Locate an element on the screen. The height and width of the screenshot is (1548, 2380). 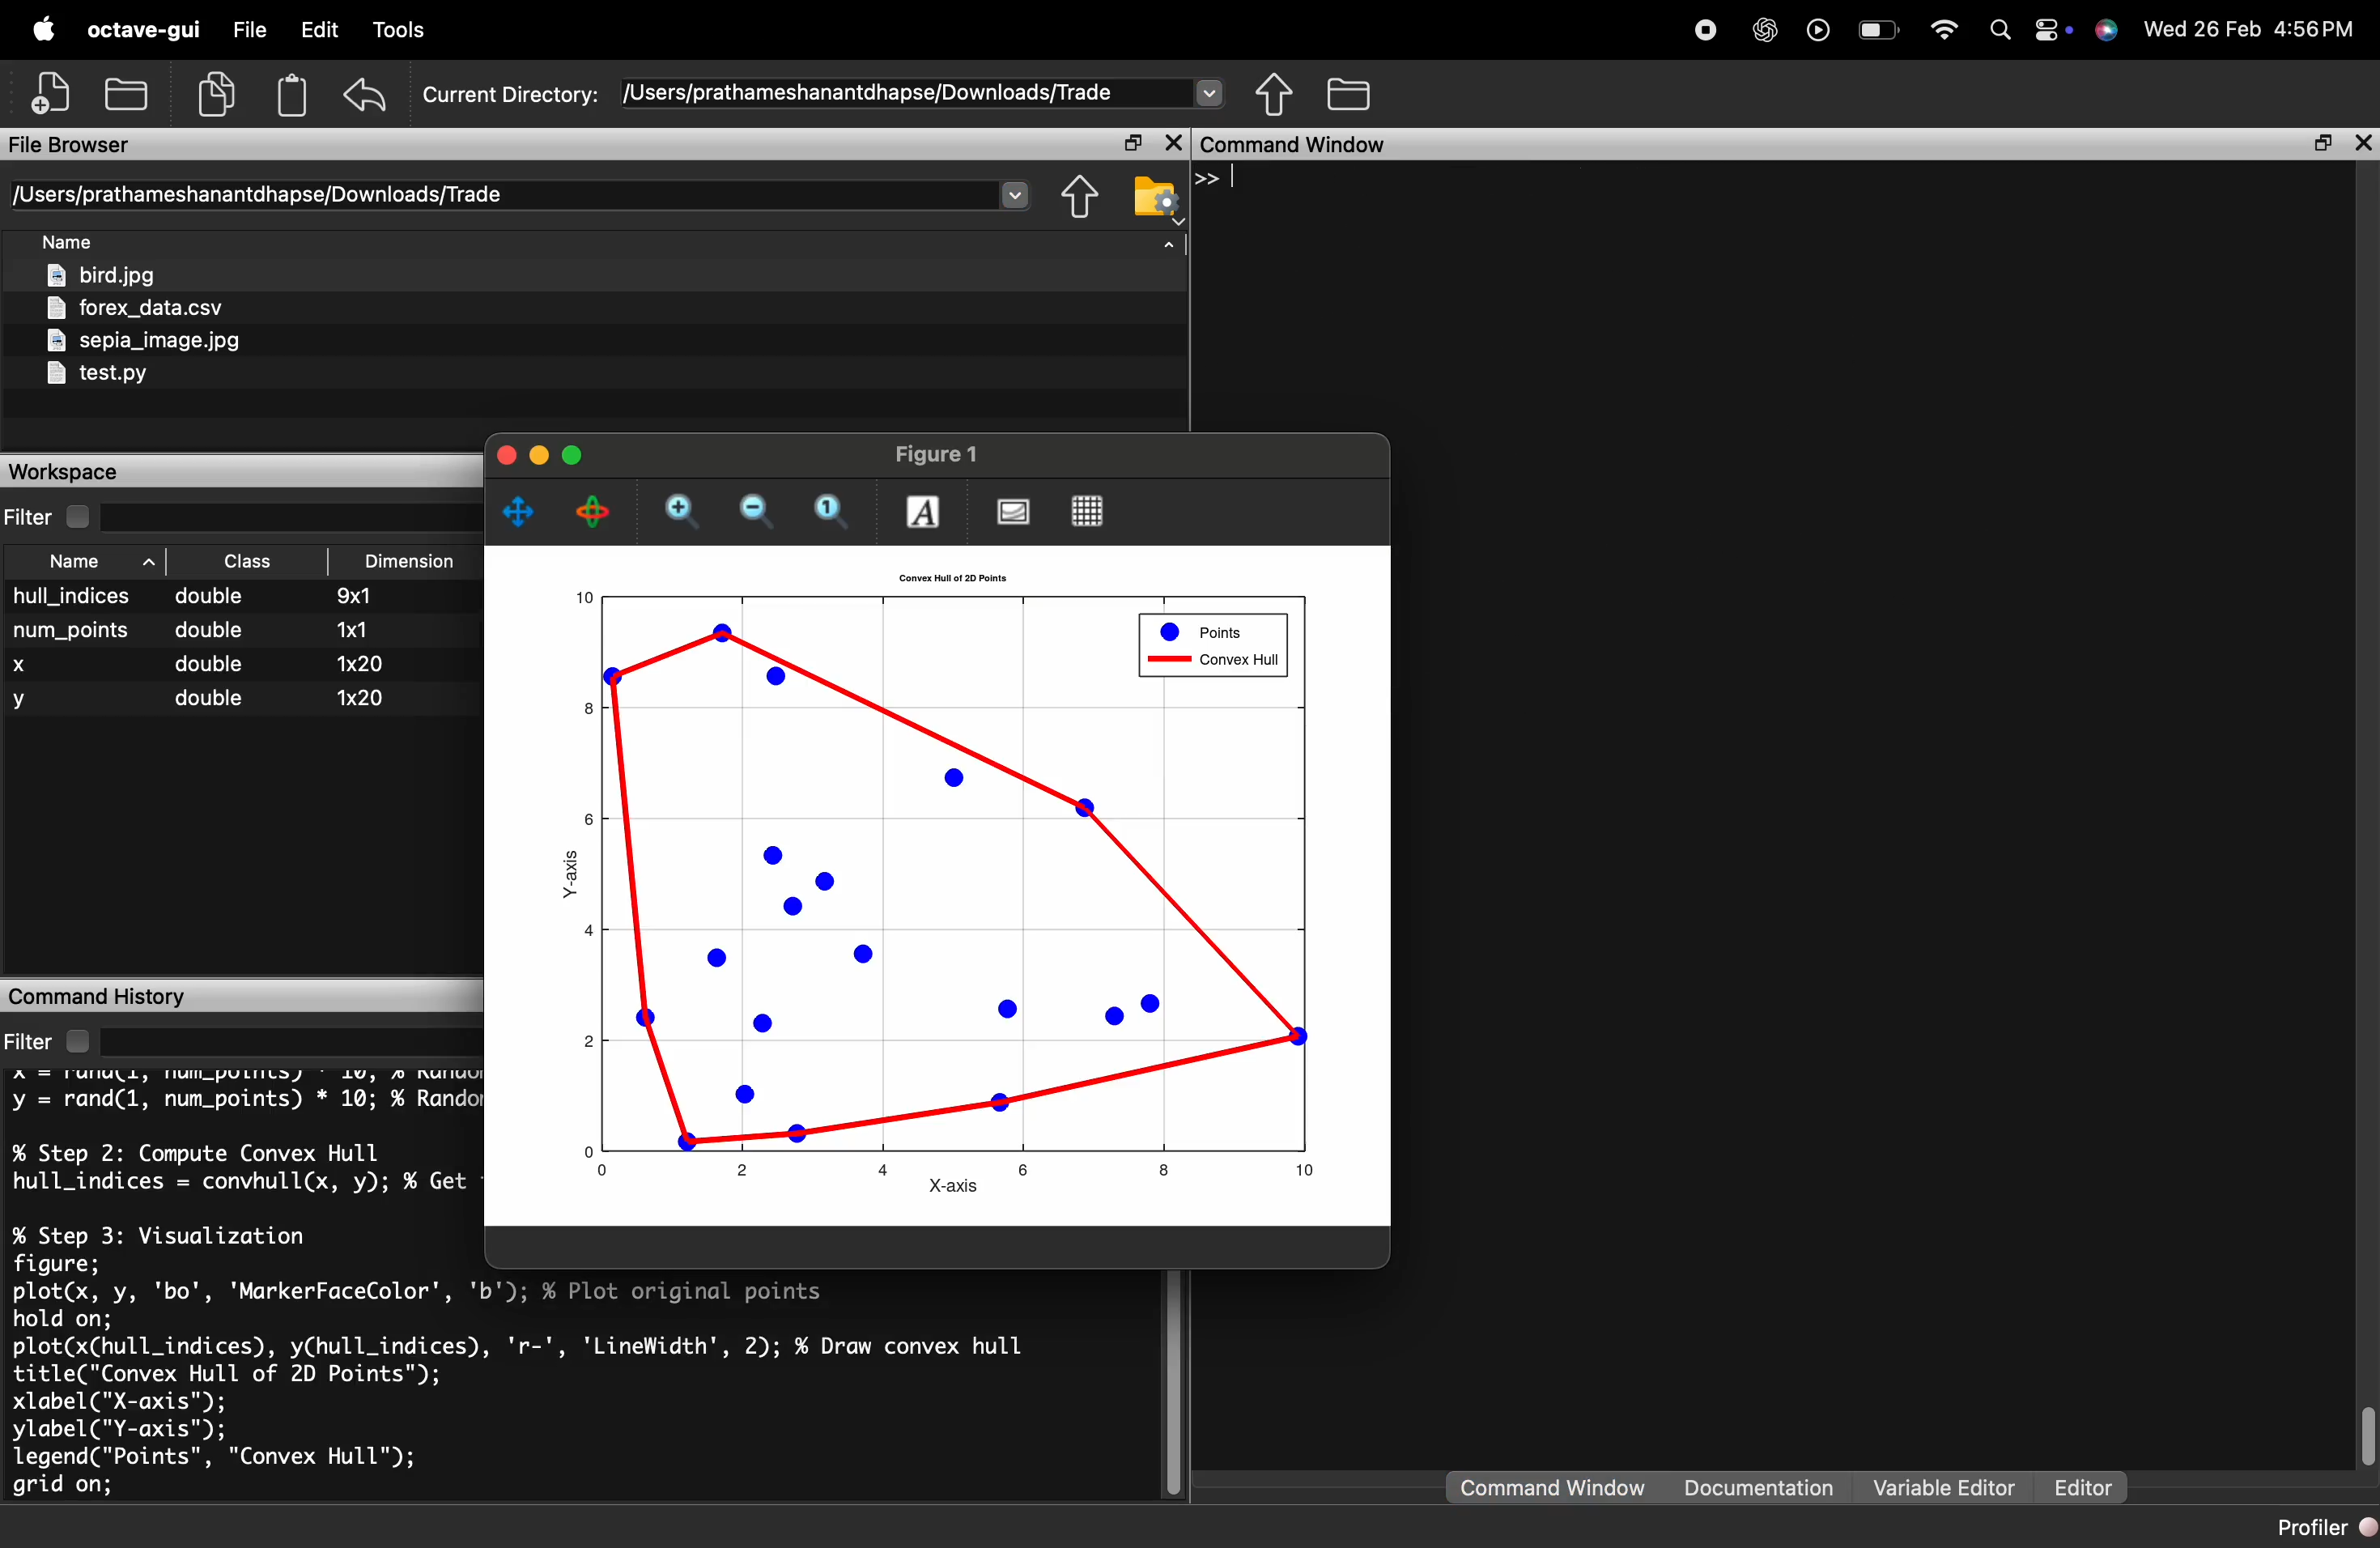
minimise is located at coordinates (539, 454).